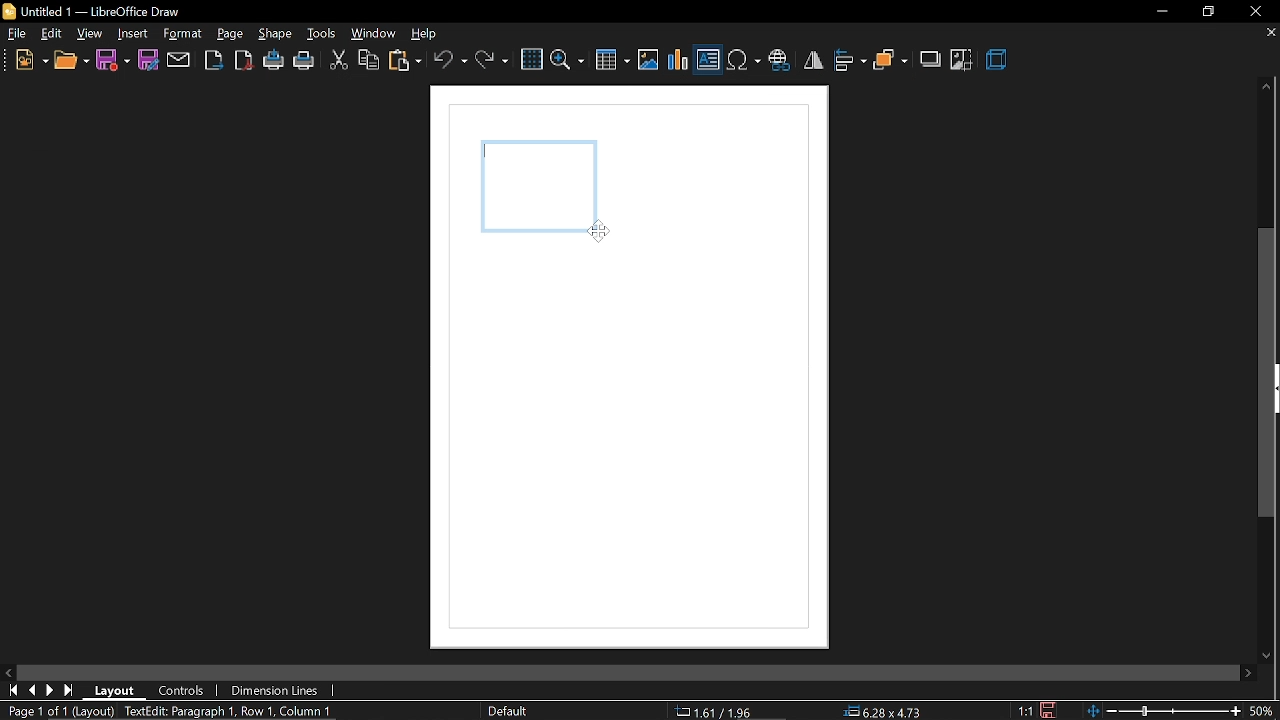  What do you see at coordinates (133, 35) in the screenshot?
I see `insert` at bounding box center [133, 35].